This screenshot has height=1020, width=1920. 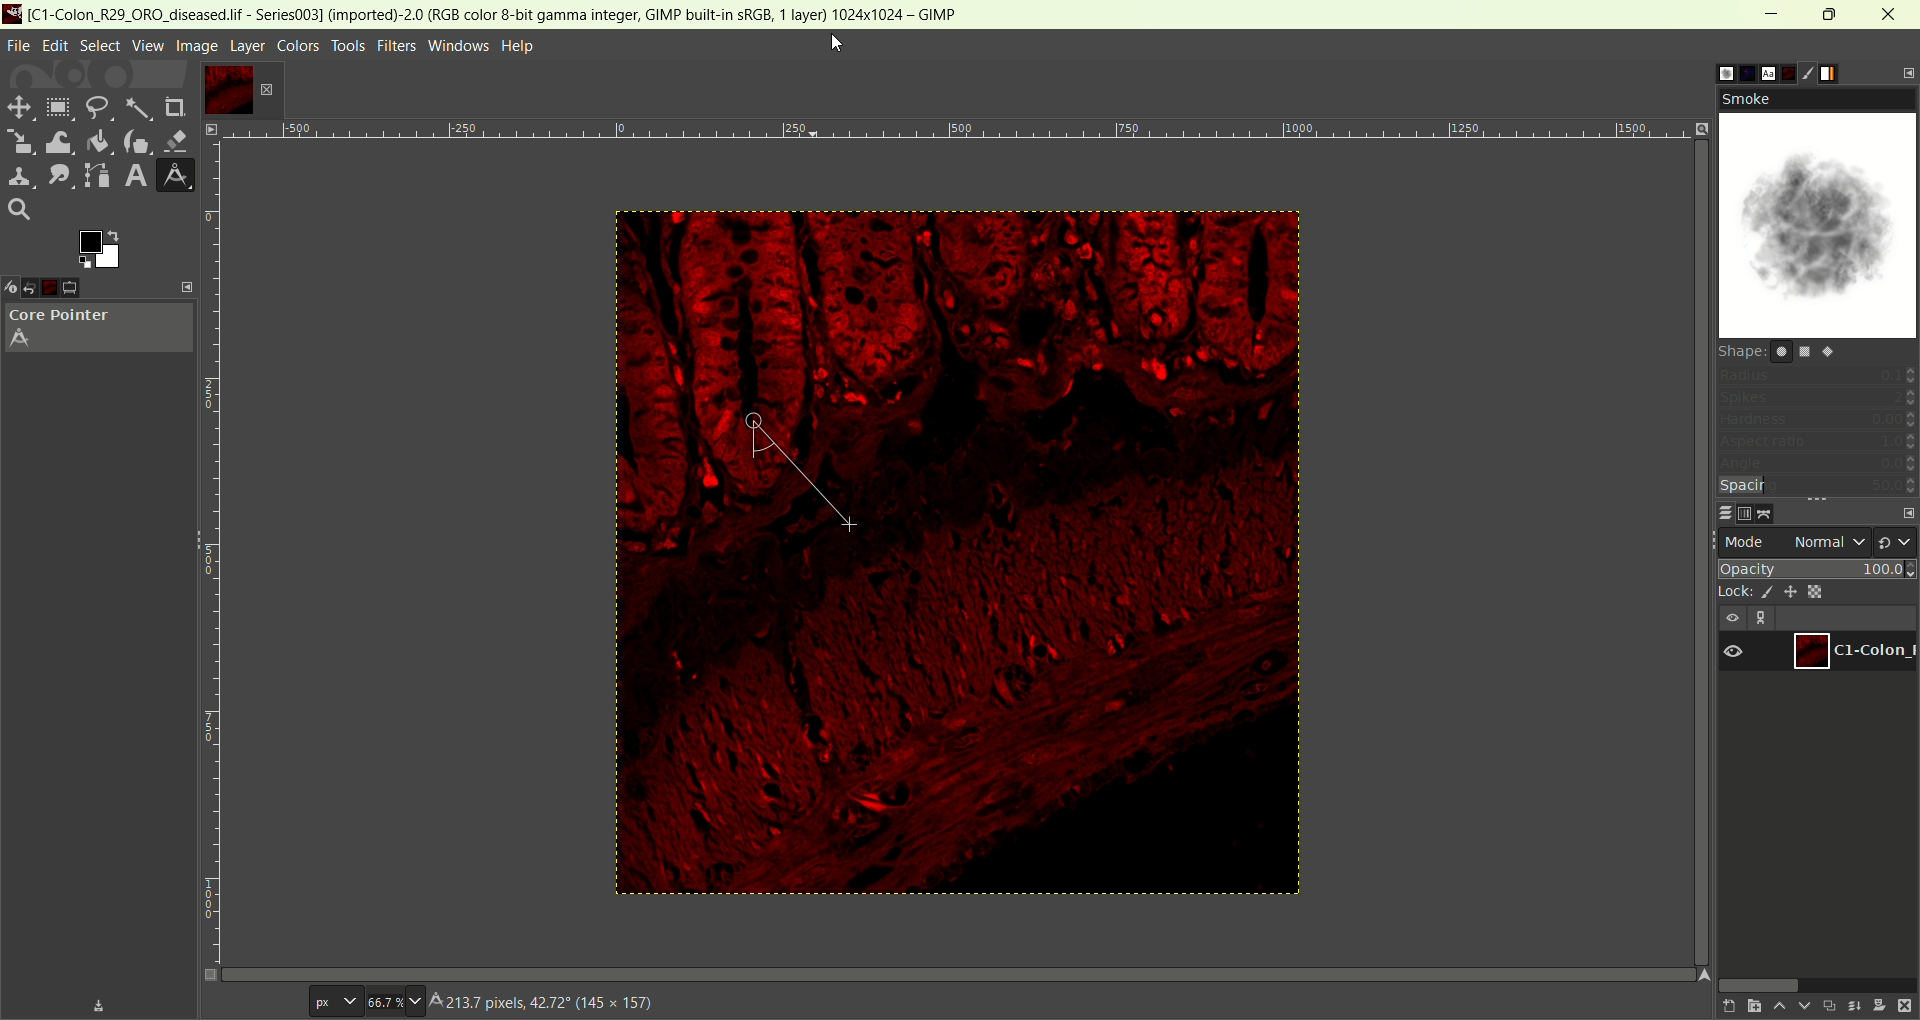 What do you see at coordinates (1851, 651) in the screenshot?
I see `layer1` at bounding box center [1851, 651].